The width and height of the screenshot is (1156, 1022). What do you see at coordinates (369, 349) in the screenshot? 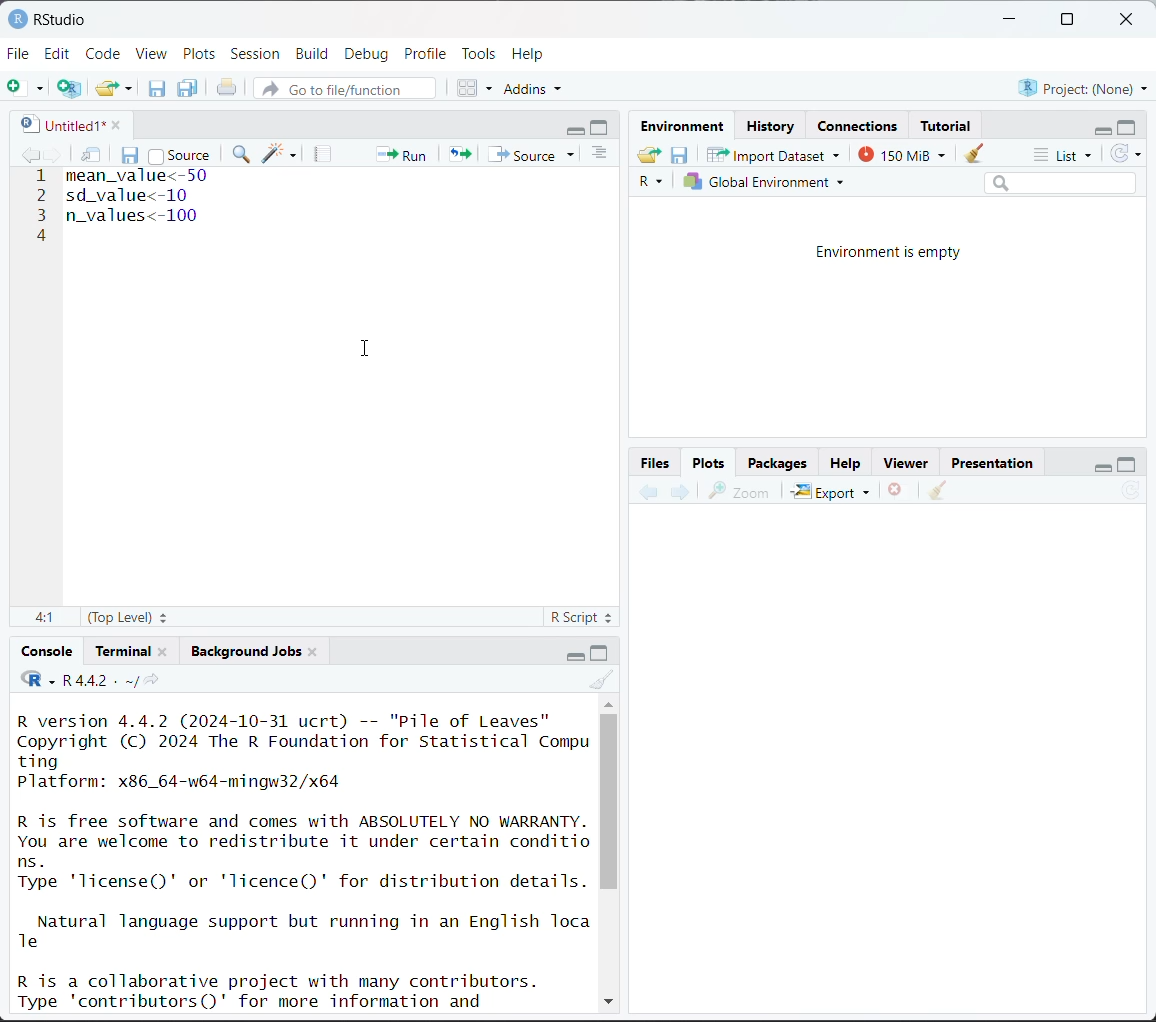
I see `cursor` at bounding box center [369, 349].